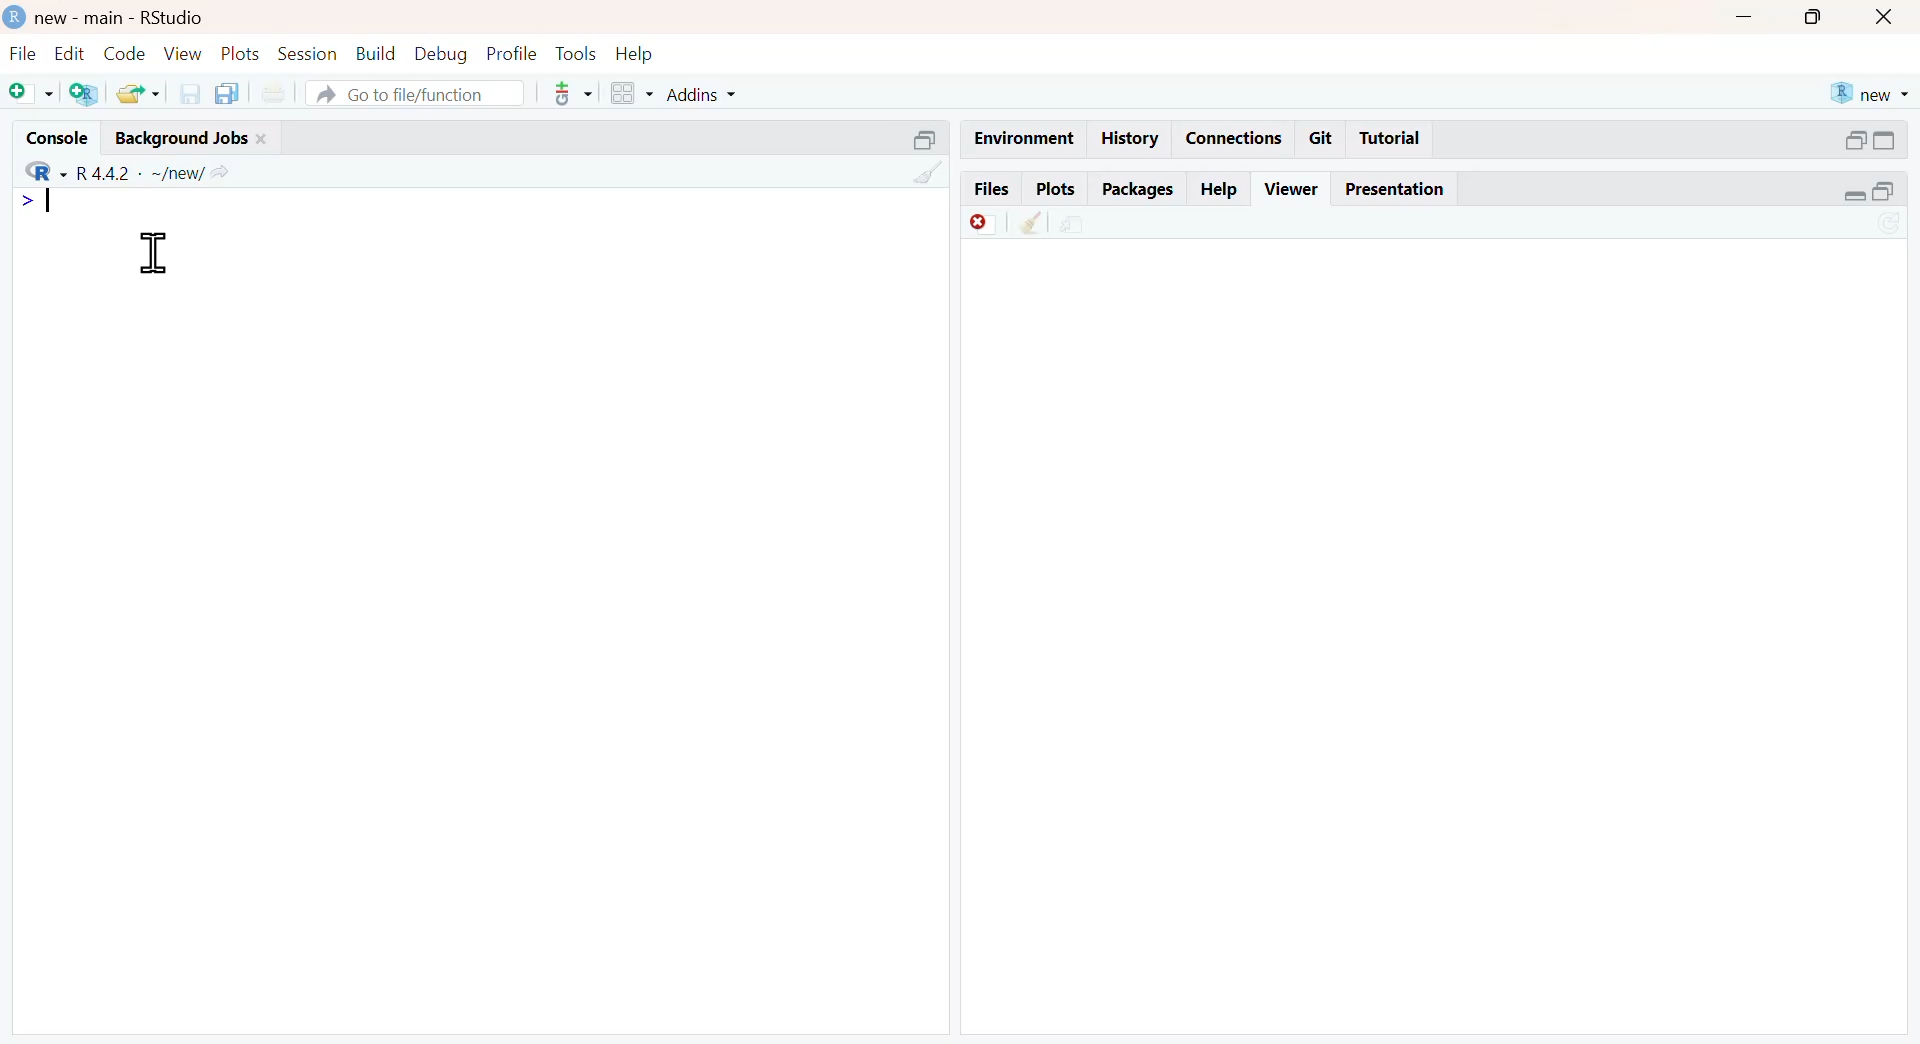 Image resolution: width=1920 pixels, height=1044 pixels. Describe the element at coordinates (191, 94) in the screenshot. I see `save` at that location.